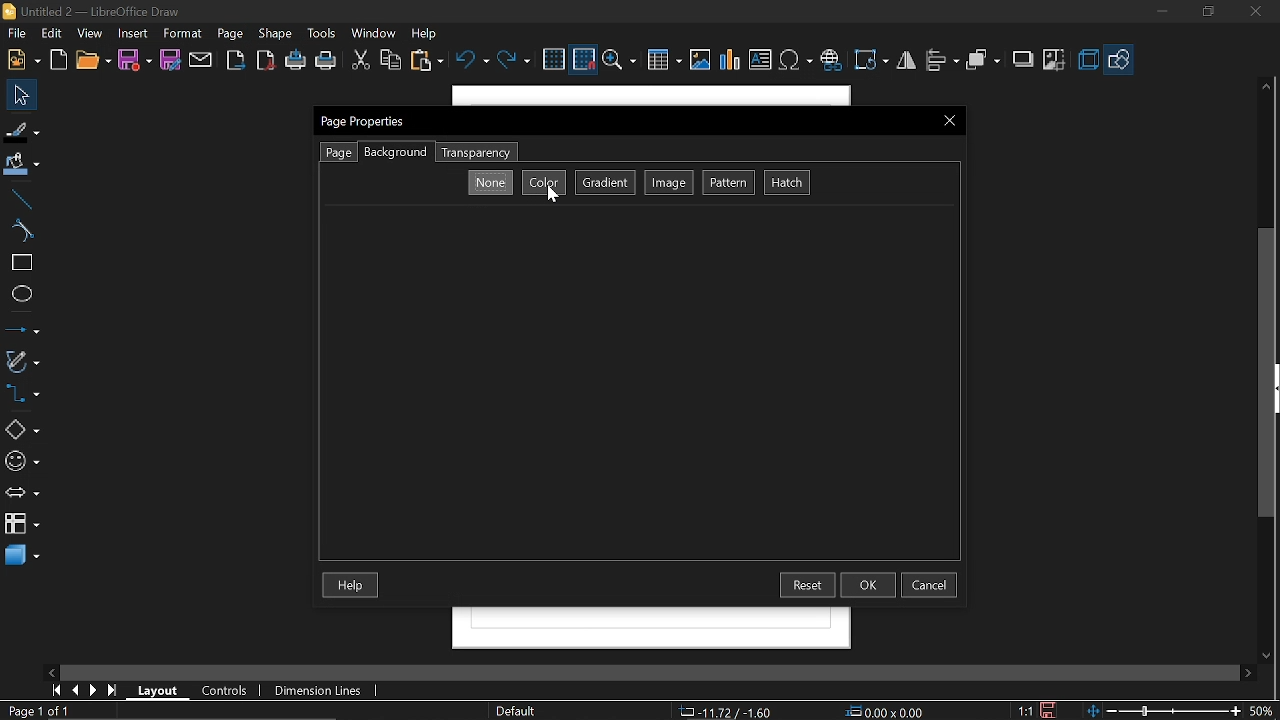 Image resolution: width=1280 pixels, height=720 pixels. I want to click on Scaling factor, so click(1024, 710).